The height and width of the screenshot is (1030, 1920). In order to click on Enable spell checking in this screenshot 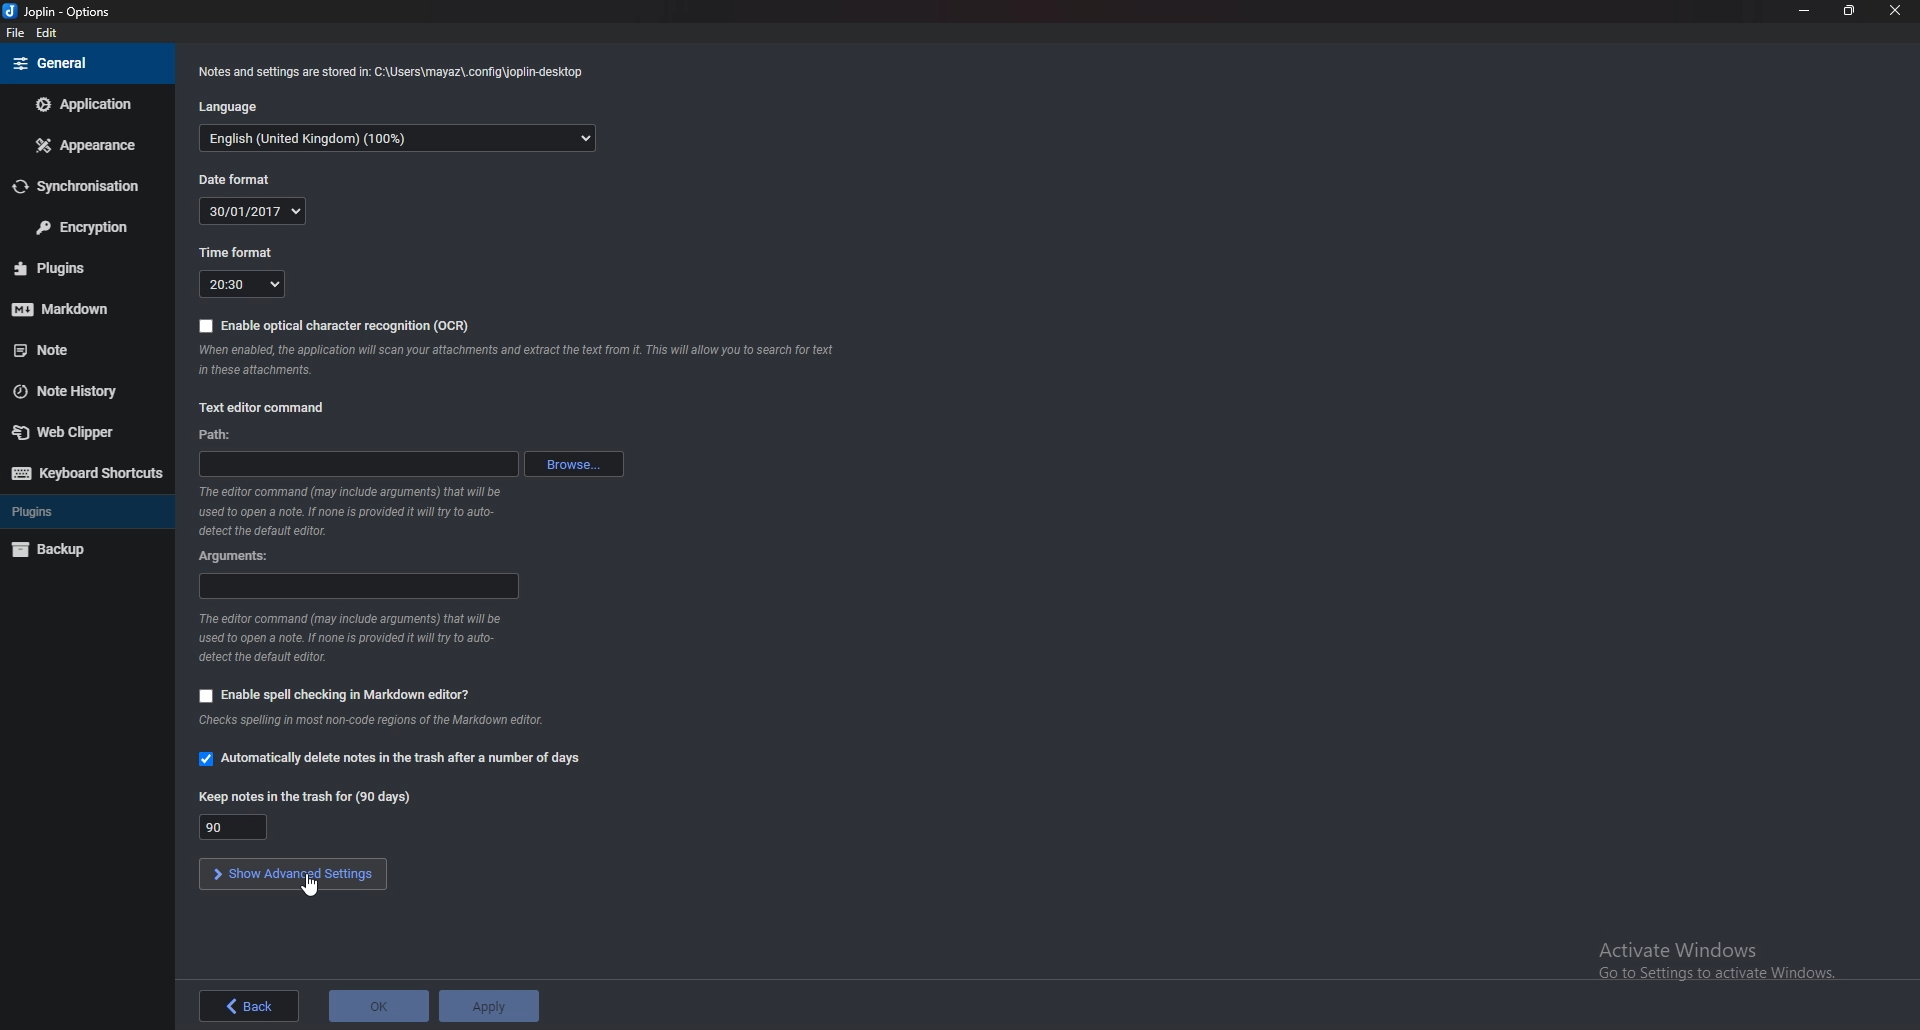, I will do `click(331, 693)`.